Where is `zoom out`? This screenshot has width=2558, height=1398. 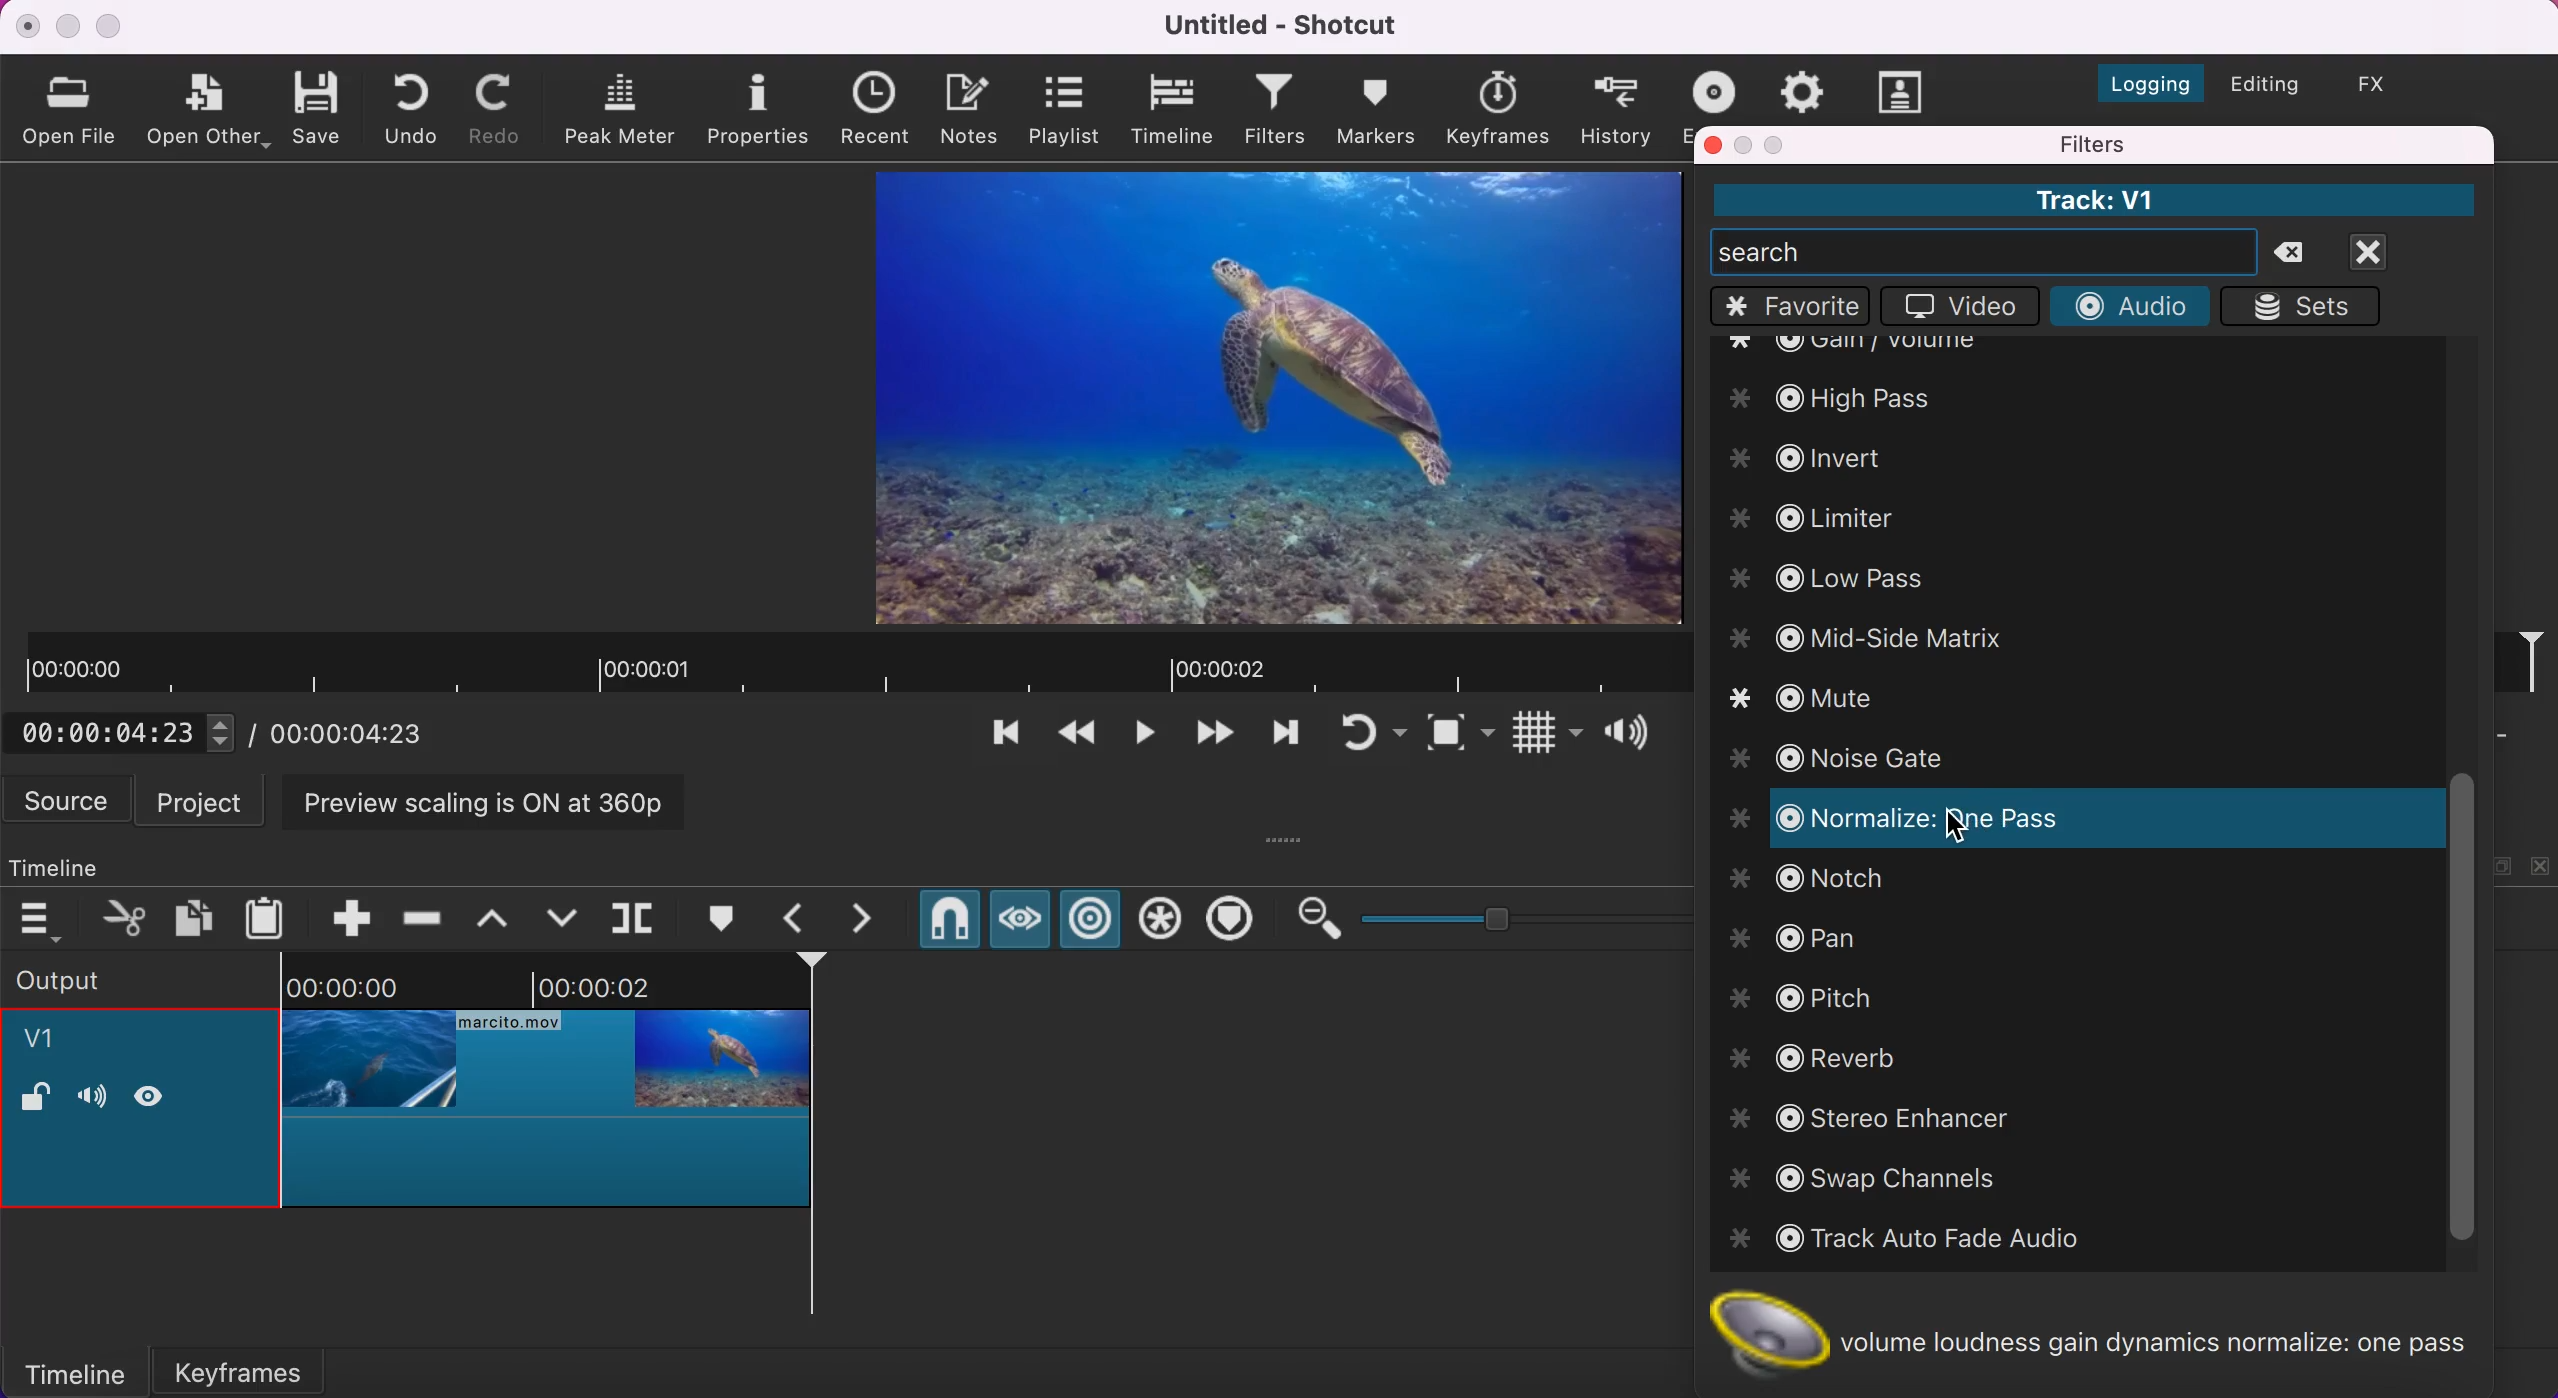 zoom out is located at coordinates (1317, 919).